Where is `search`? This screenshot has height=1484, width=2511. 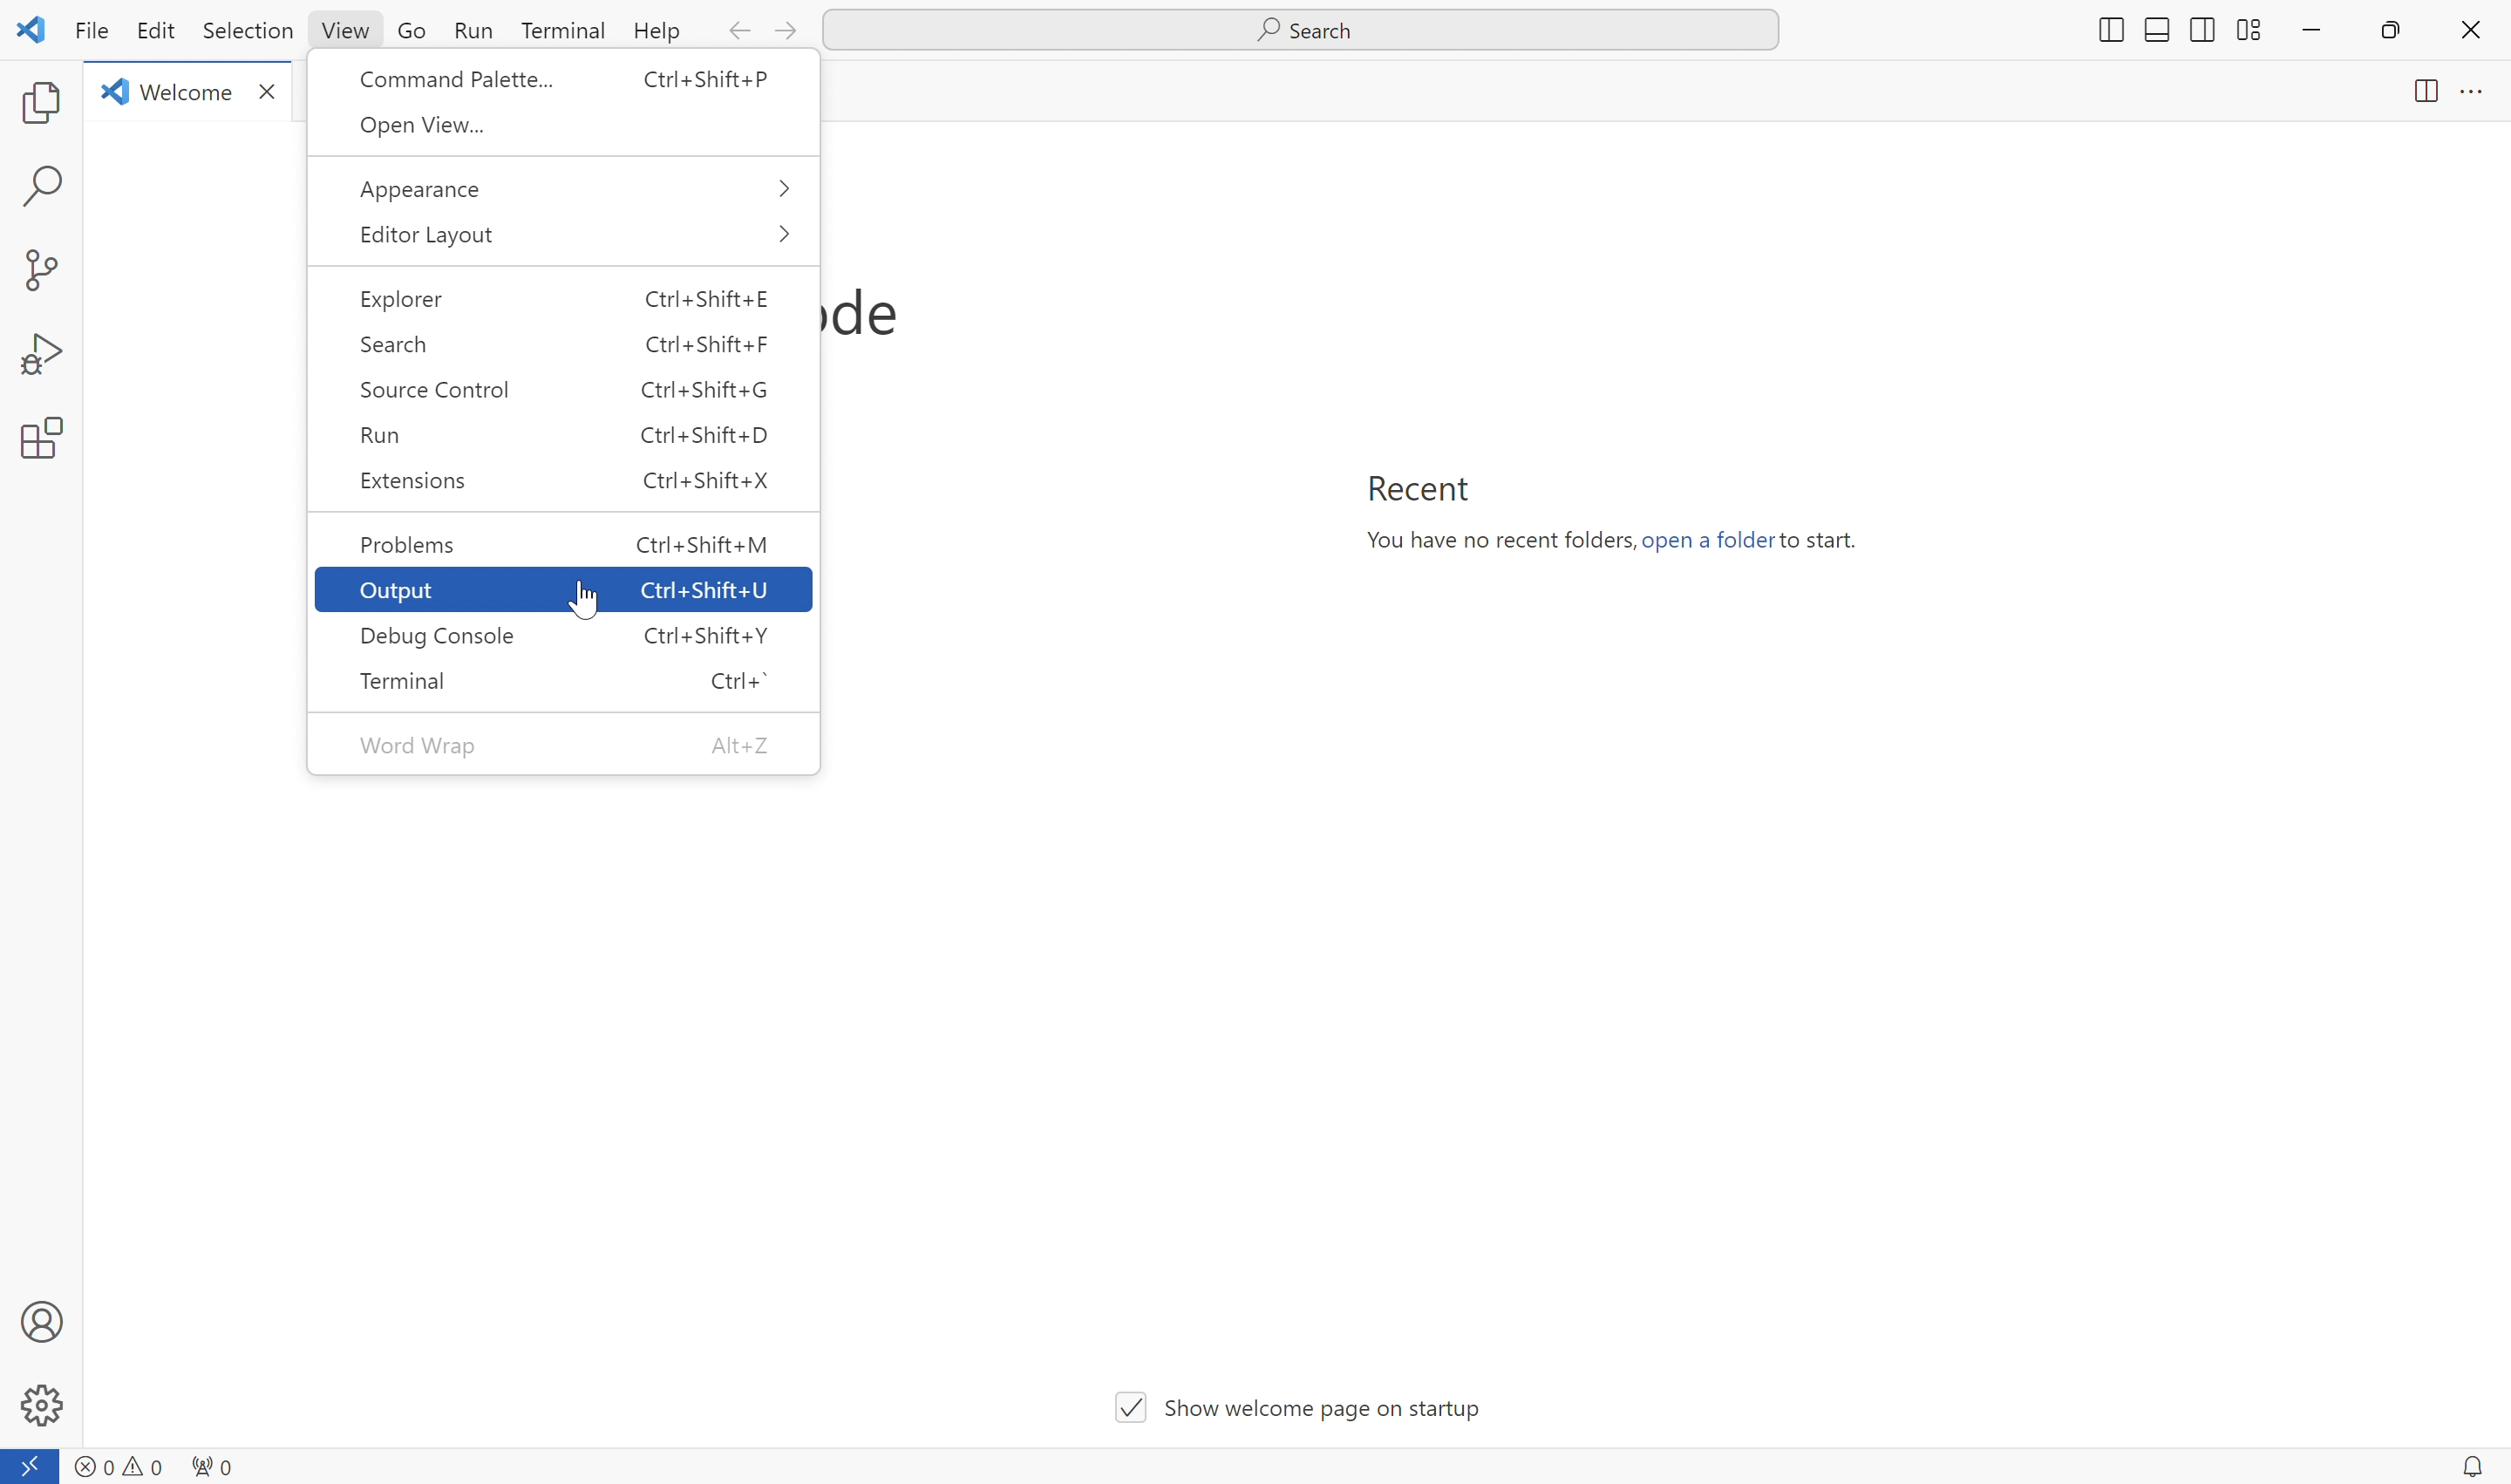 search is located at coordinates (562, 345).